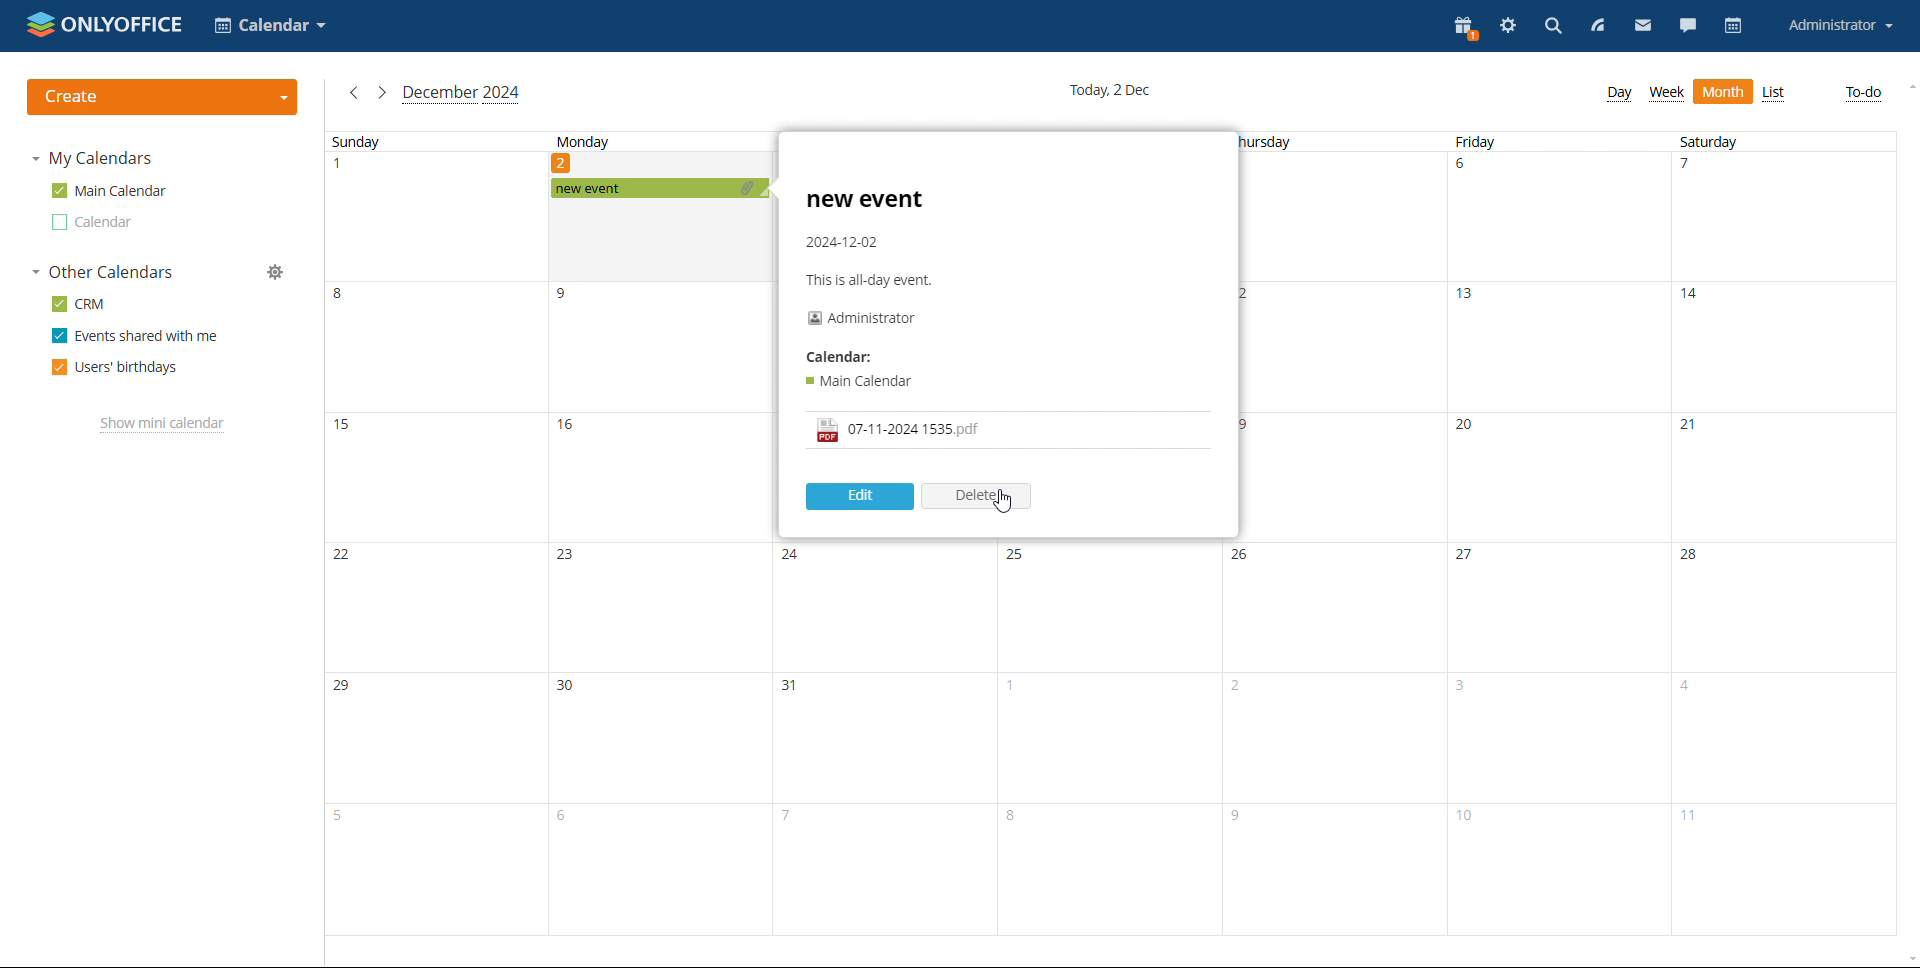 Image resolution: width=1920 pixels, height=968 pixels. Describe the element at coordinates (91, 222) in the screenshot. I see `Calendar` at that location.